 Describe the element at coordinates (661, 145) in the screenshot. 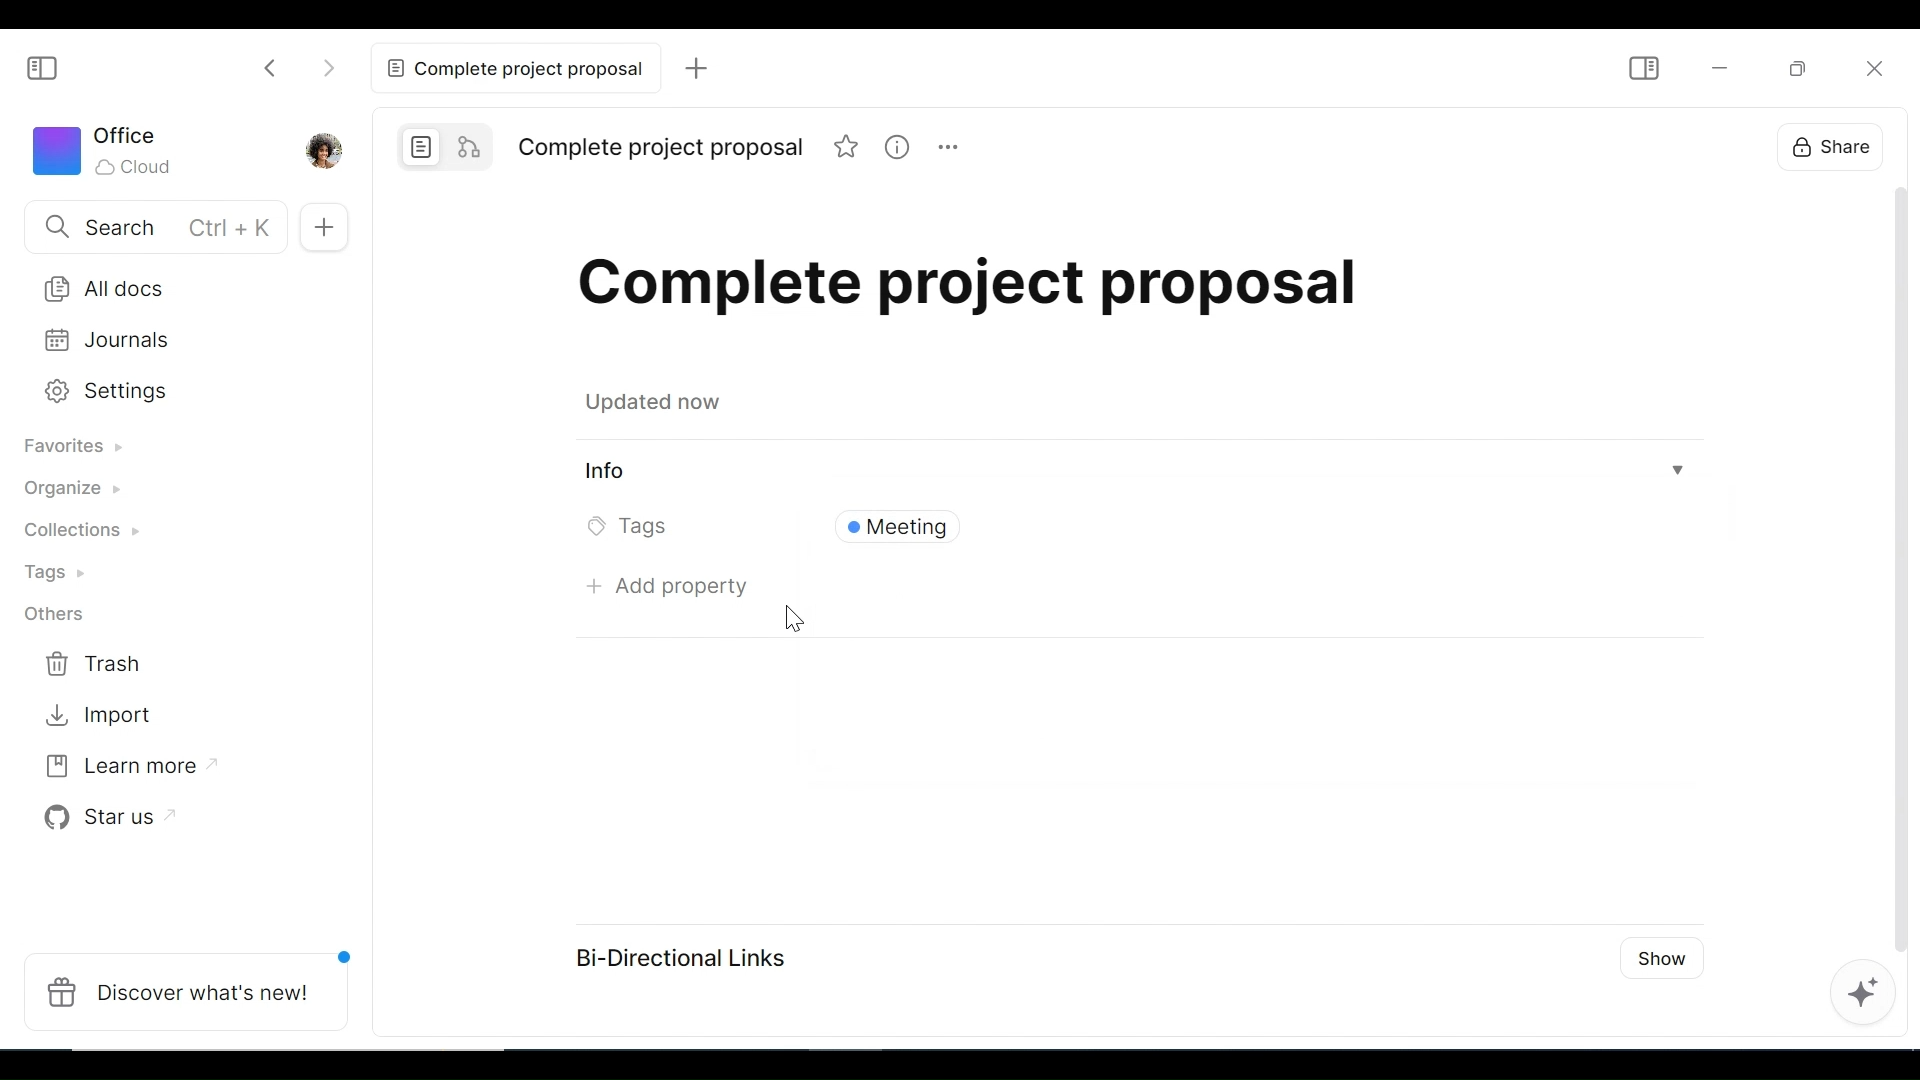

I see `Title` at that location.